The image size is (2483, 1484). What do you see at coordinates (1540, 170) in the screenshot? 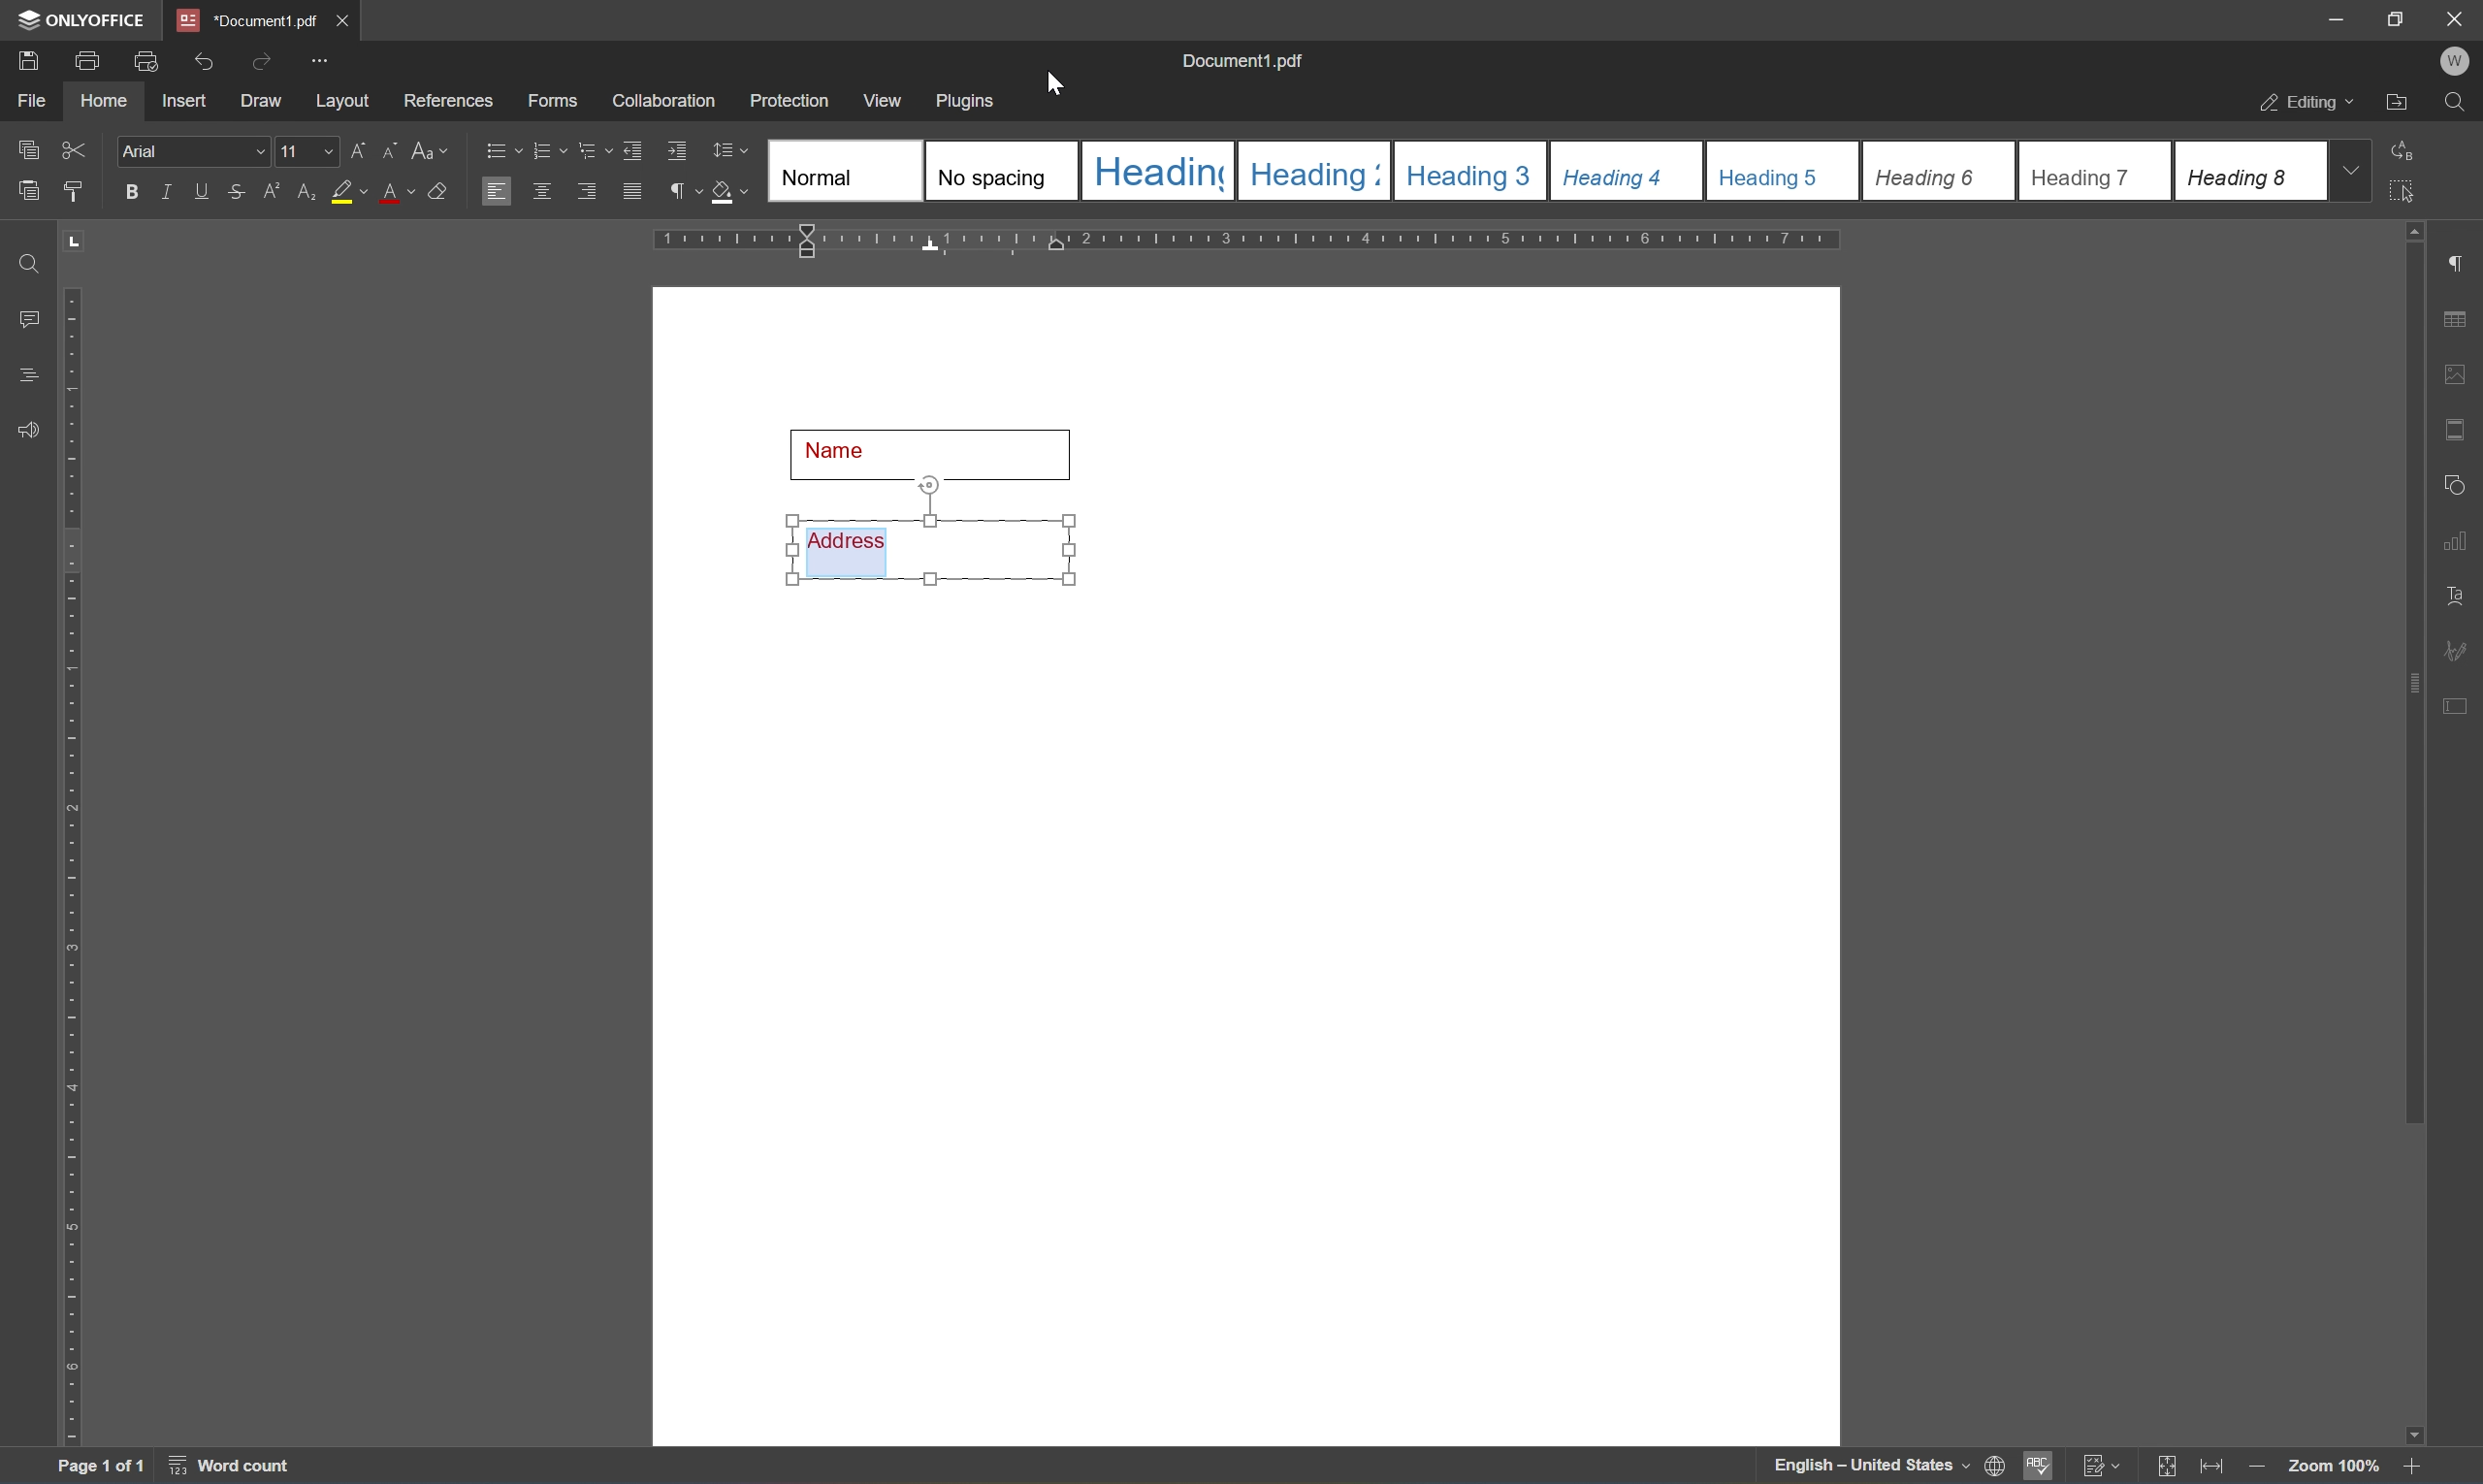
I see `type of slides` at bounding box center [1540, 170].